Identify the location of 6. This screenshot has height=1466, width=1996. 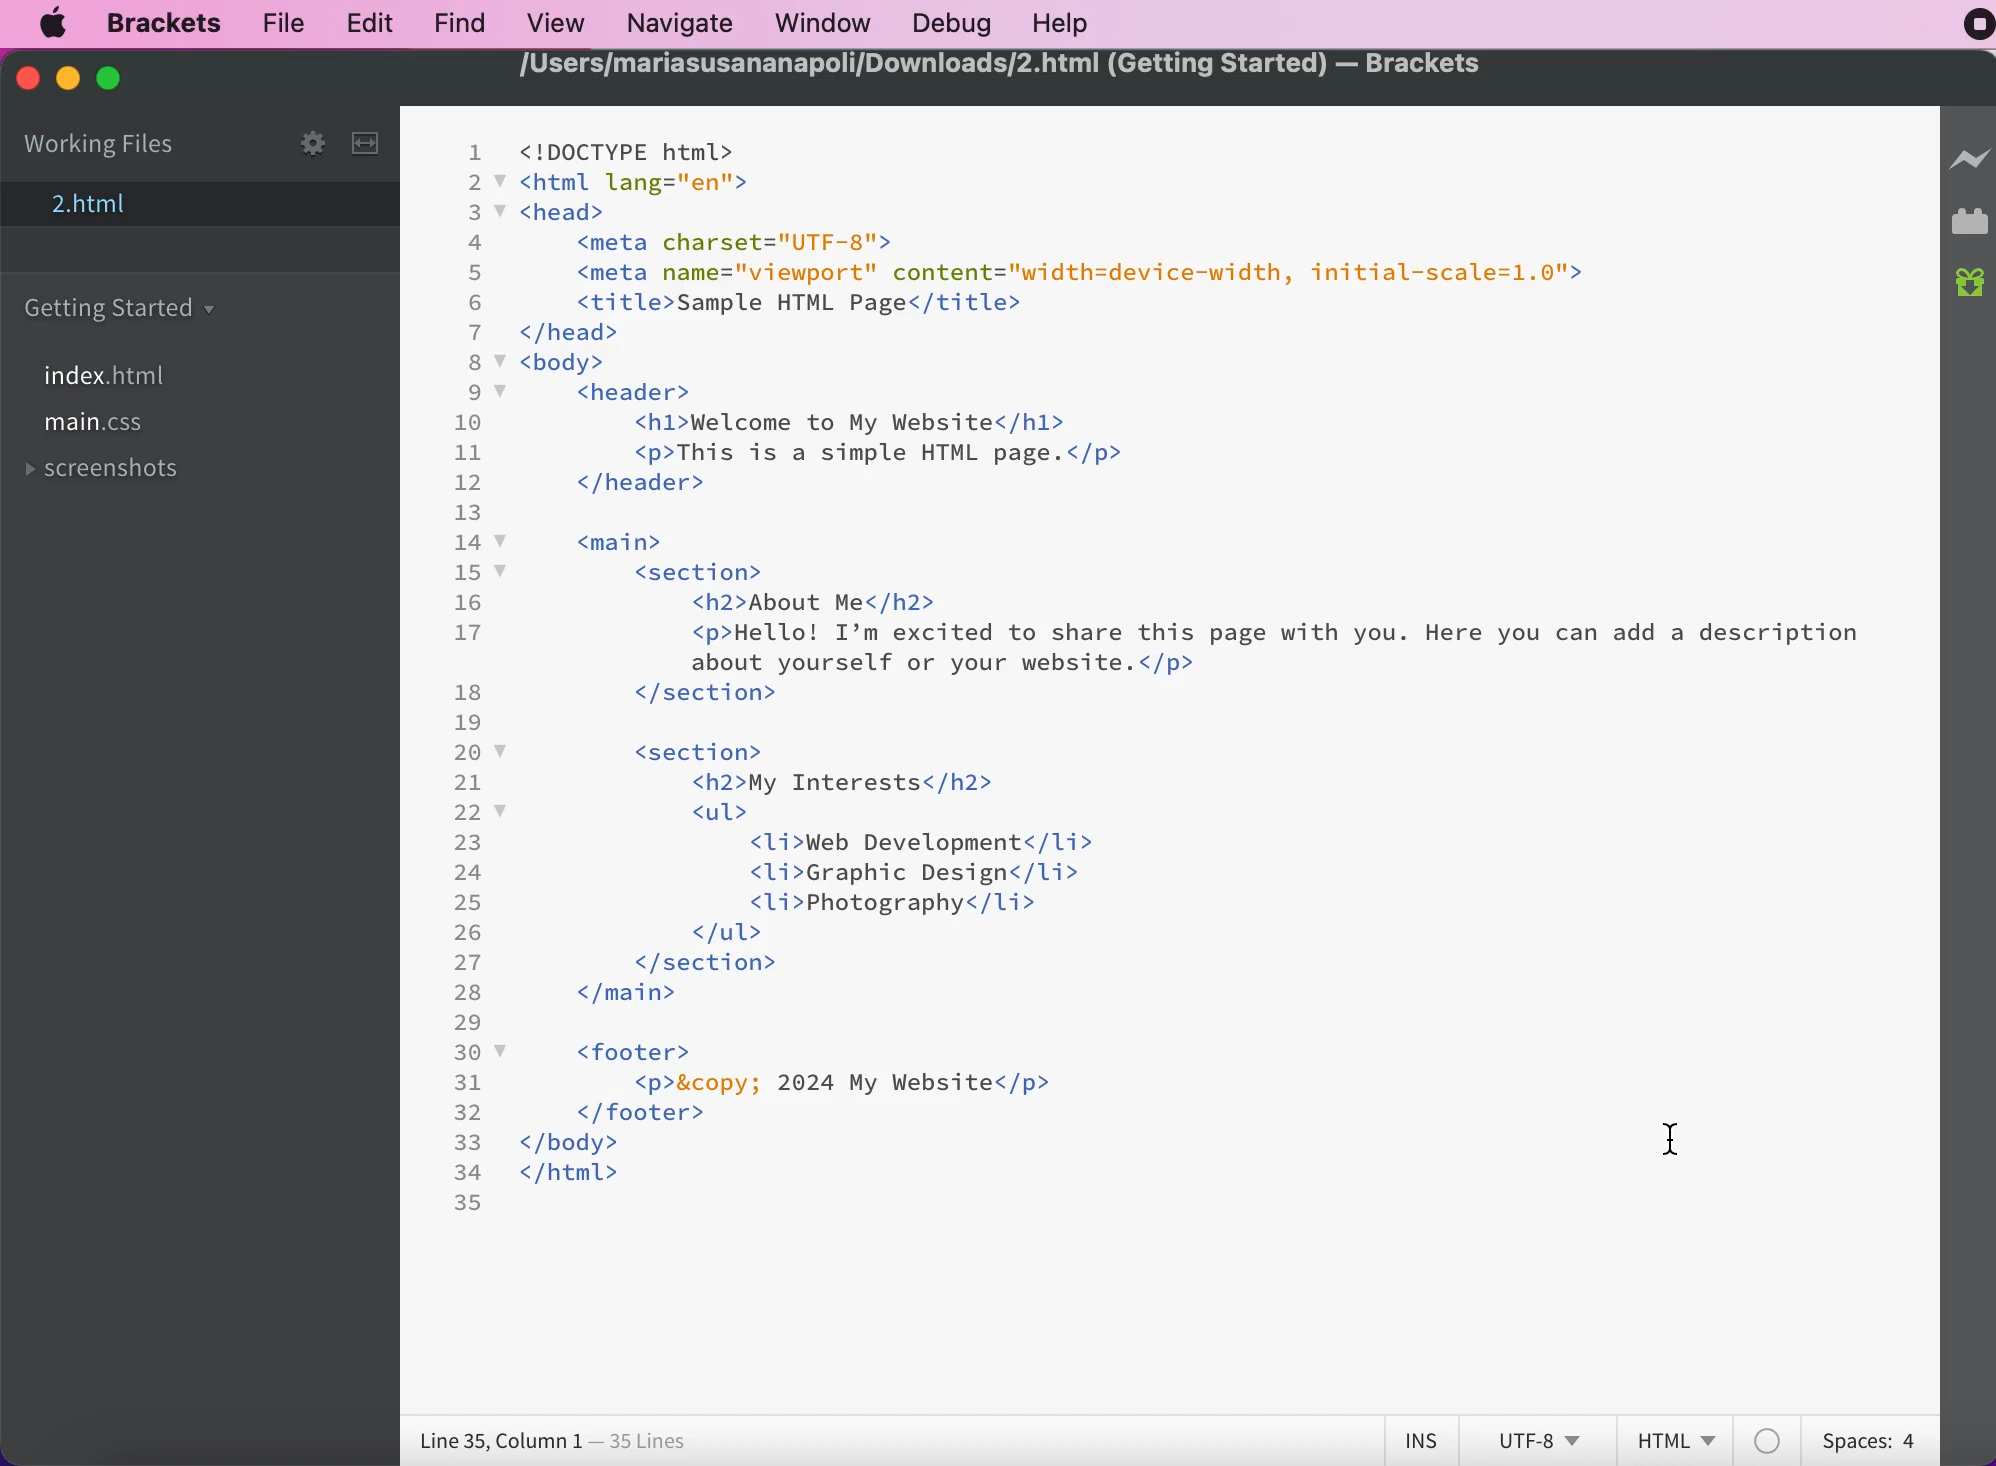
(476, 304).